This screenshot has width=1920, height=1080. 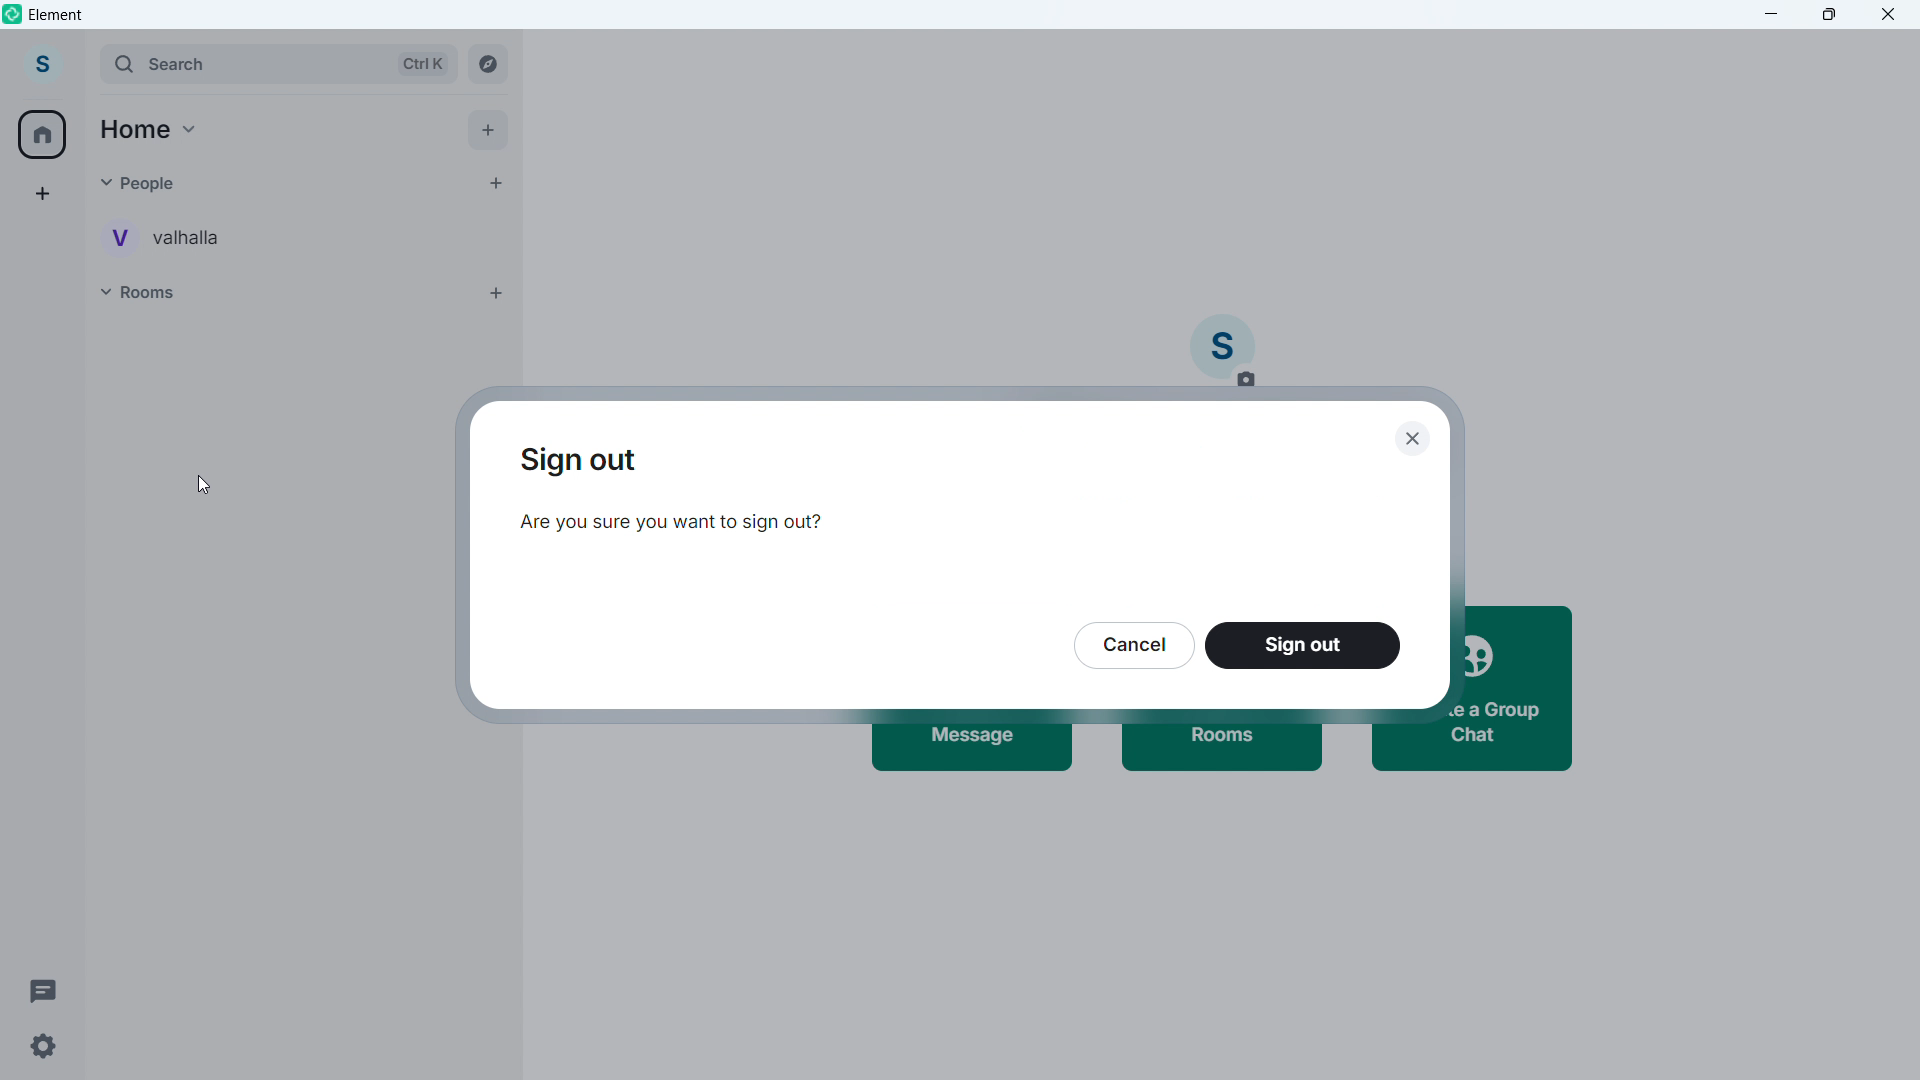 I want to click on Rooms , so click(x=282, y=292).